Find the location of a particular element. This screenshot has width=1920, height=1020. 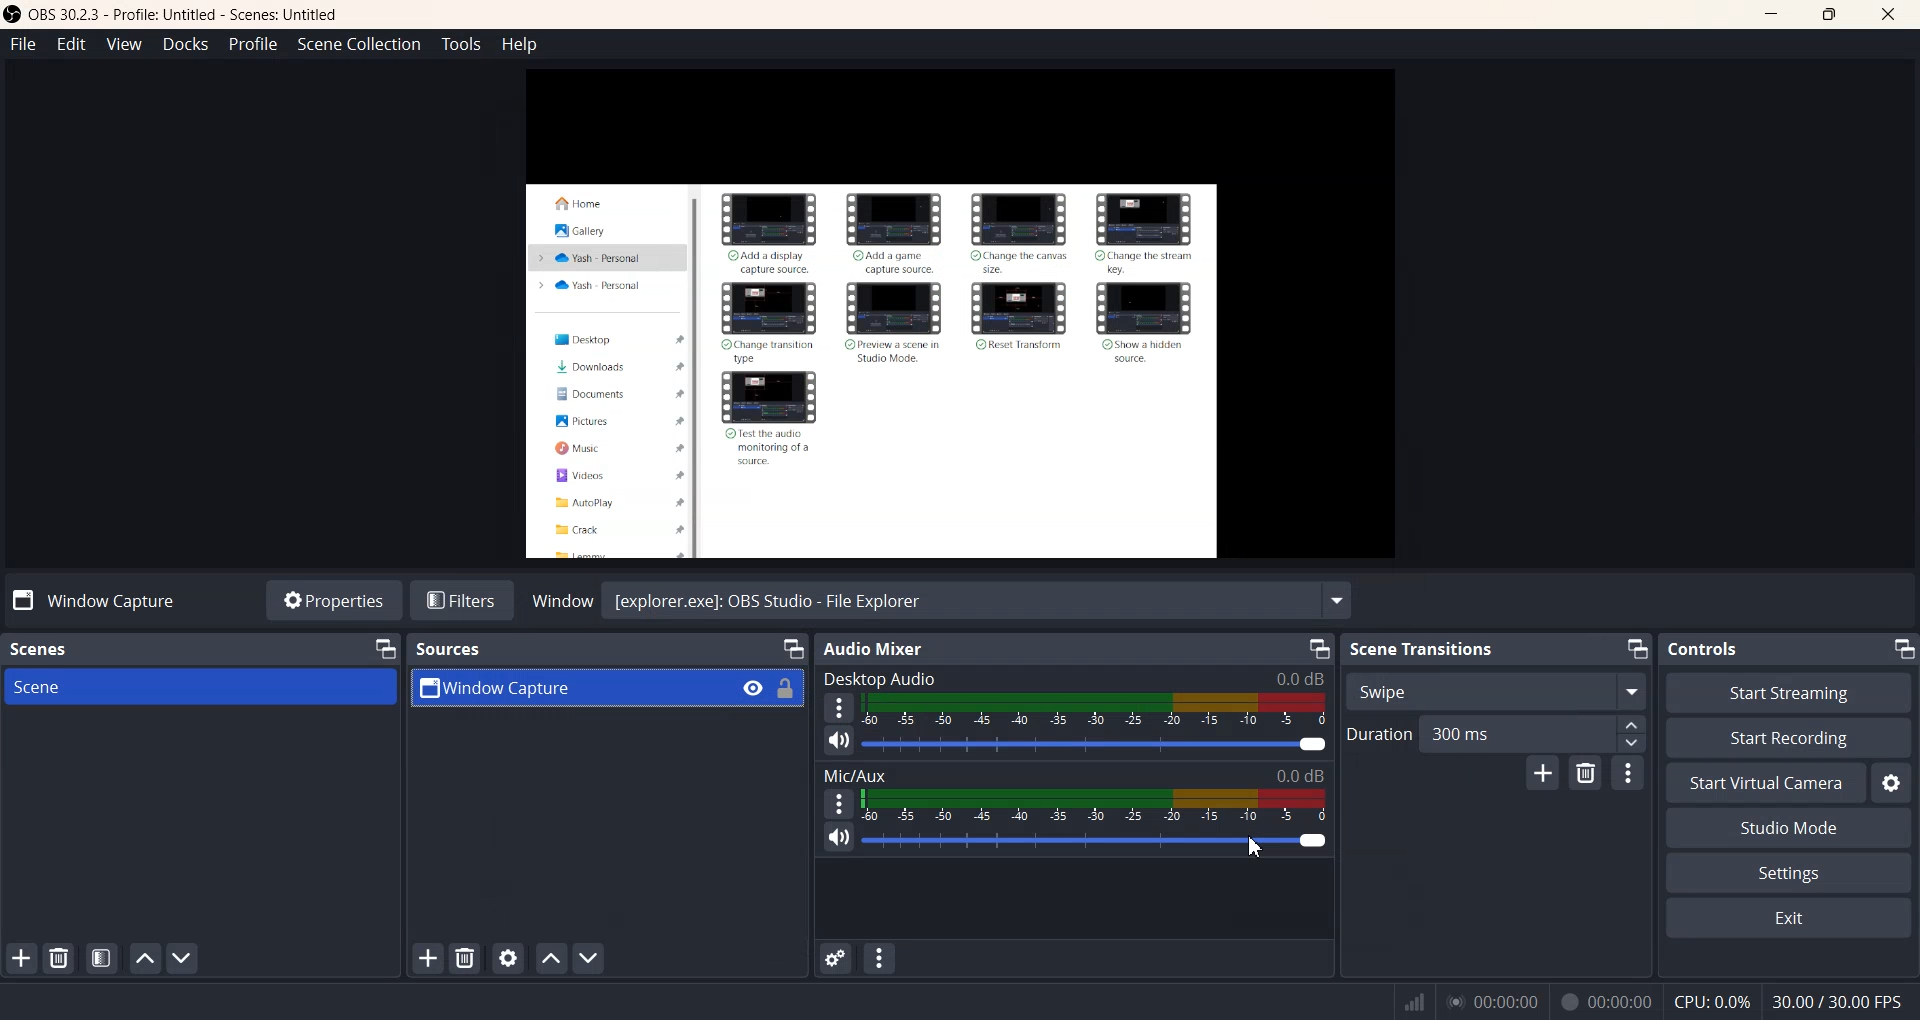

Move source down is located at coordinates (588, 958).